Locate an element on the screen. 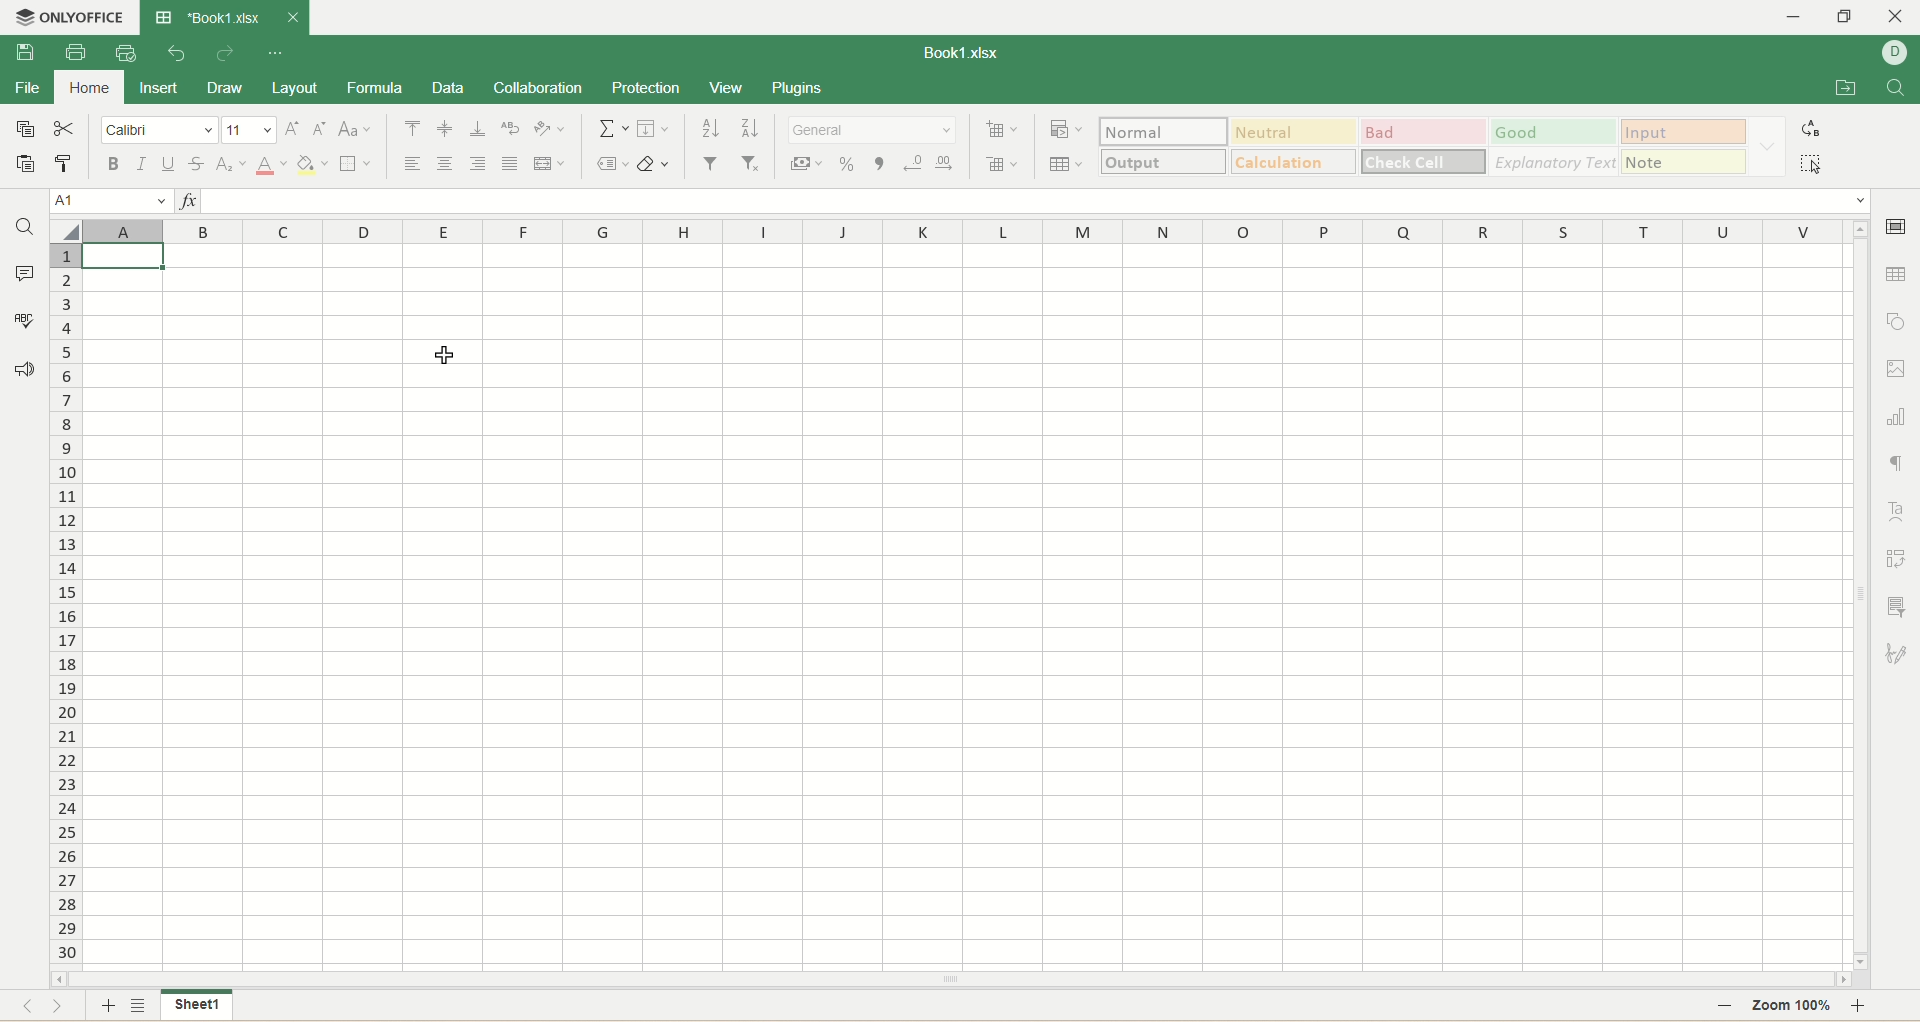  layout is located at coordinates (296, 90).